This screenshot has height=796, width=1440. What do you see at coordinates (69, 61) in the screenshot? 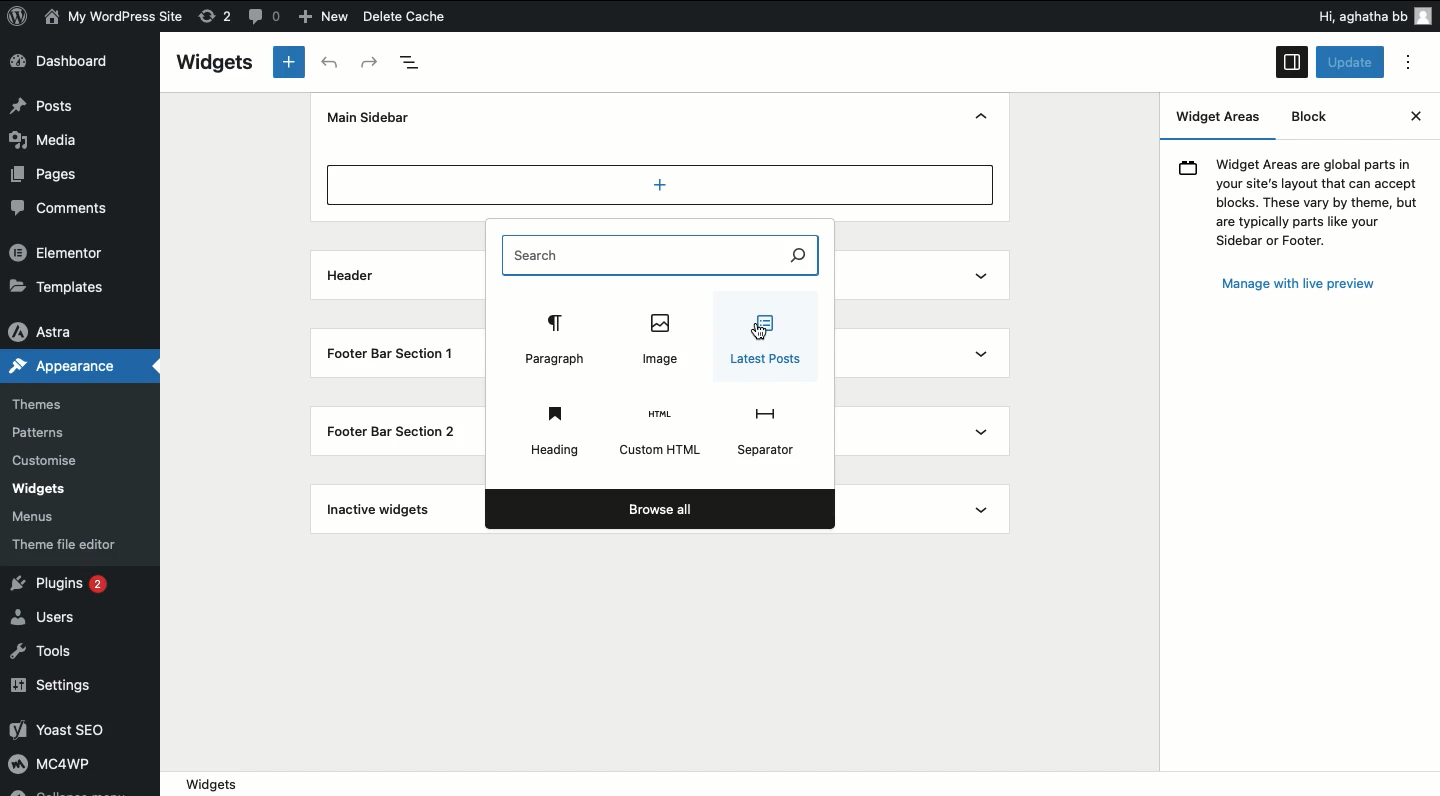
I see `Dashboard` at bounding box center [69, 61].